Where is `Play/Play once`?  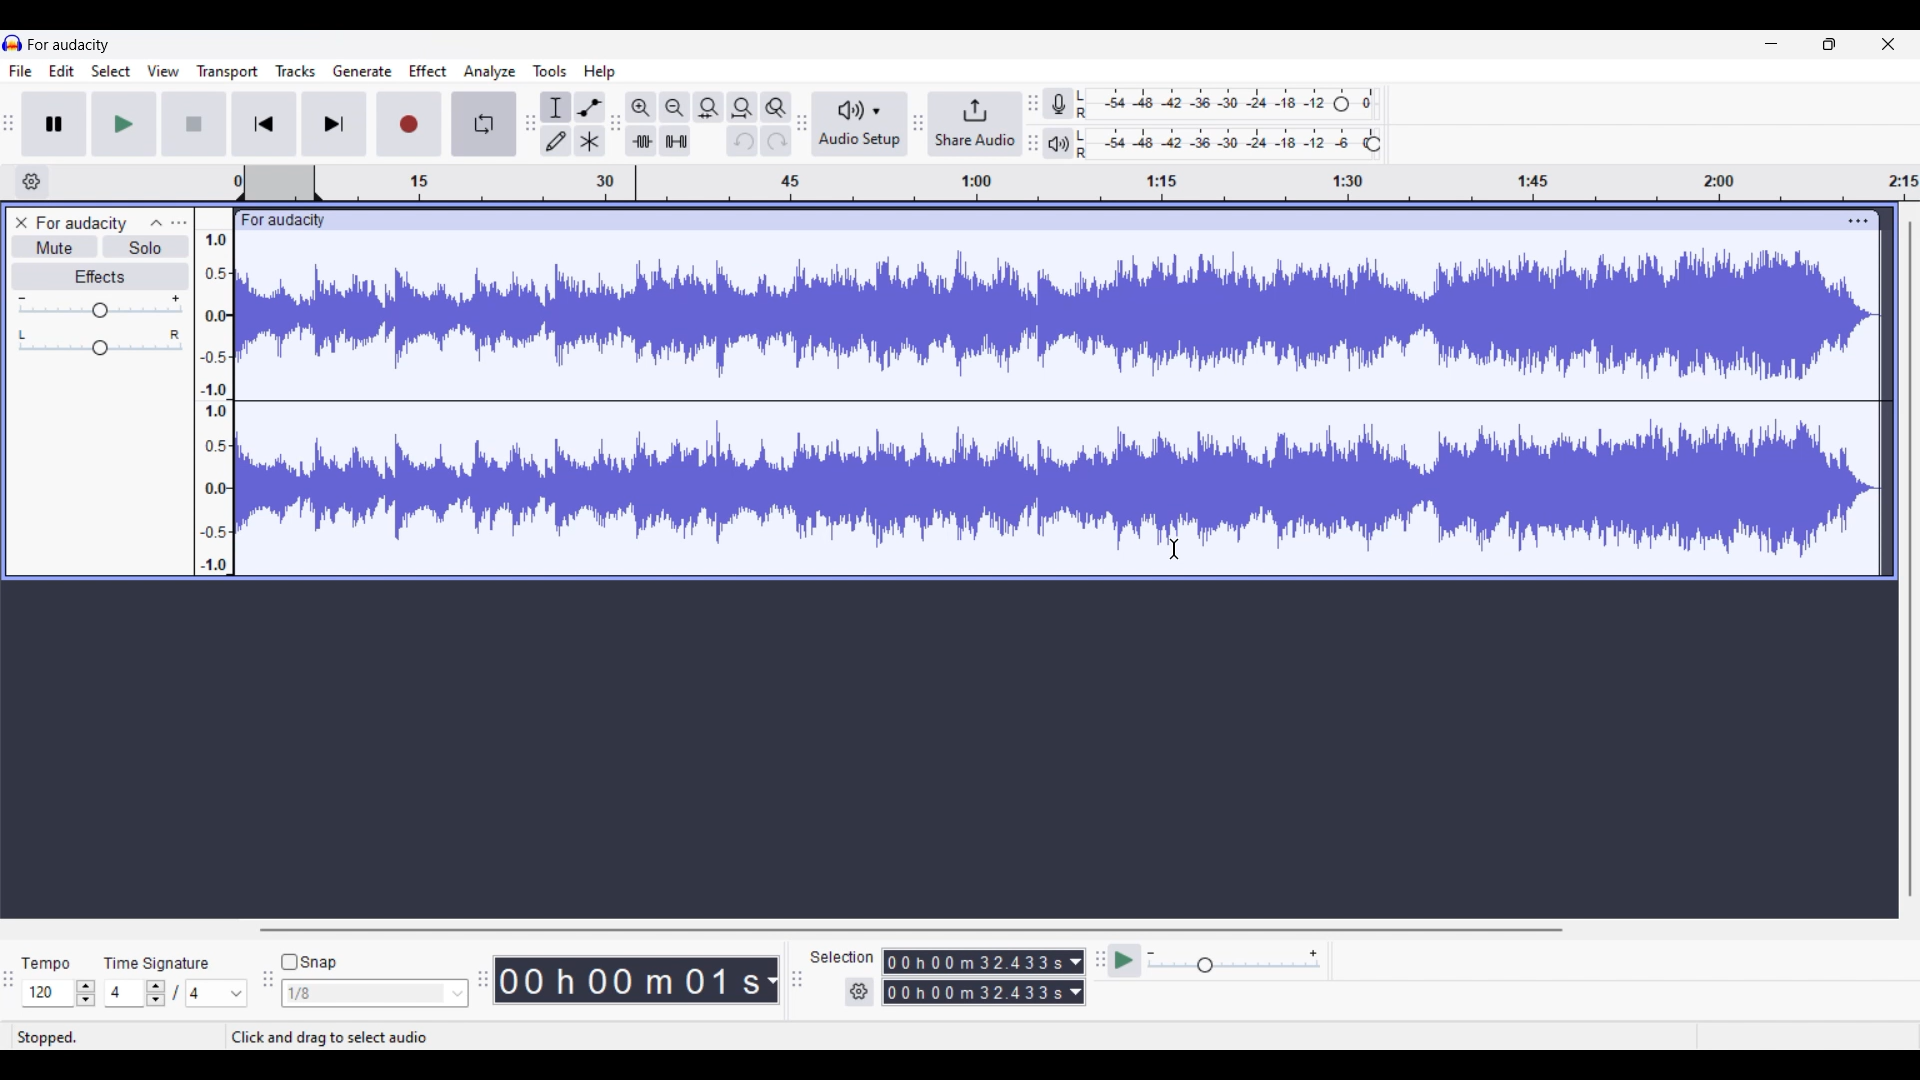 Play/Play once is located at coordinates (125, 124).